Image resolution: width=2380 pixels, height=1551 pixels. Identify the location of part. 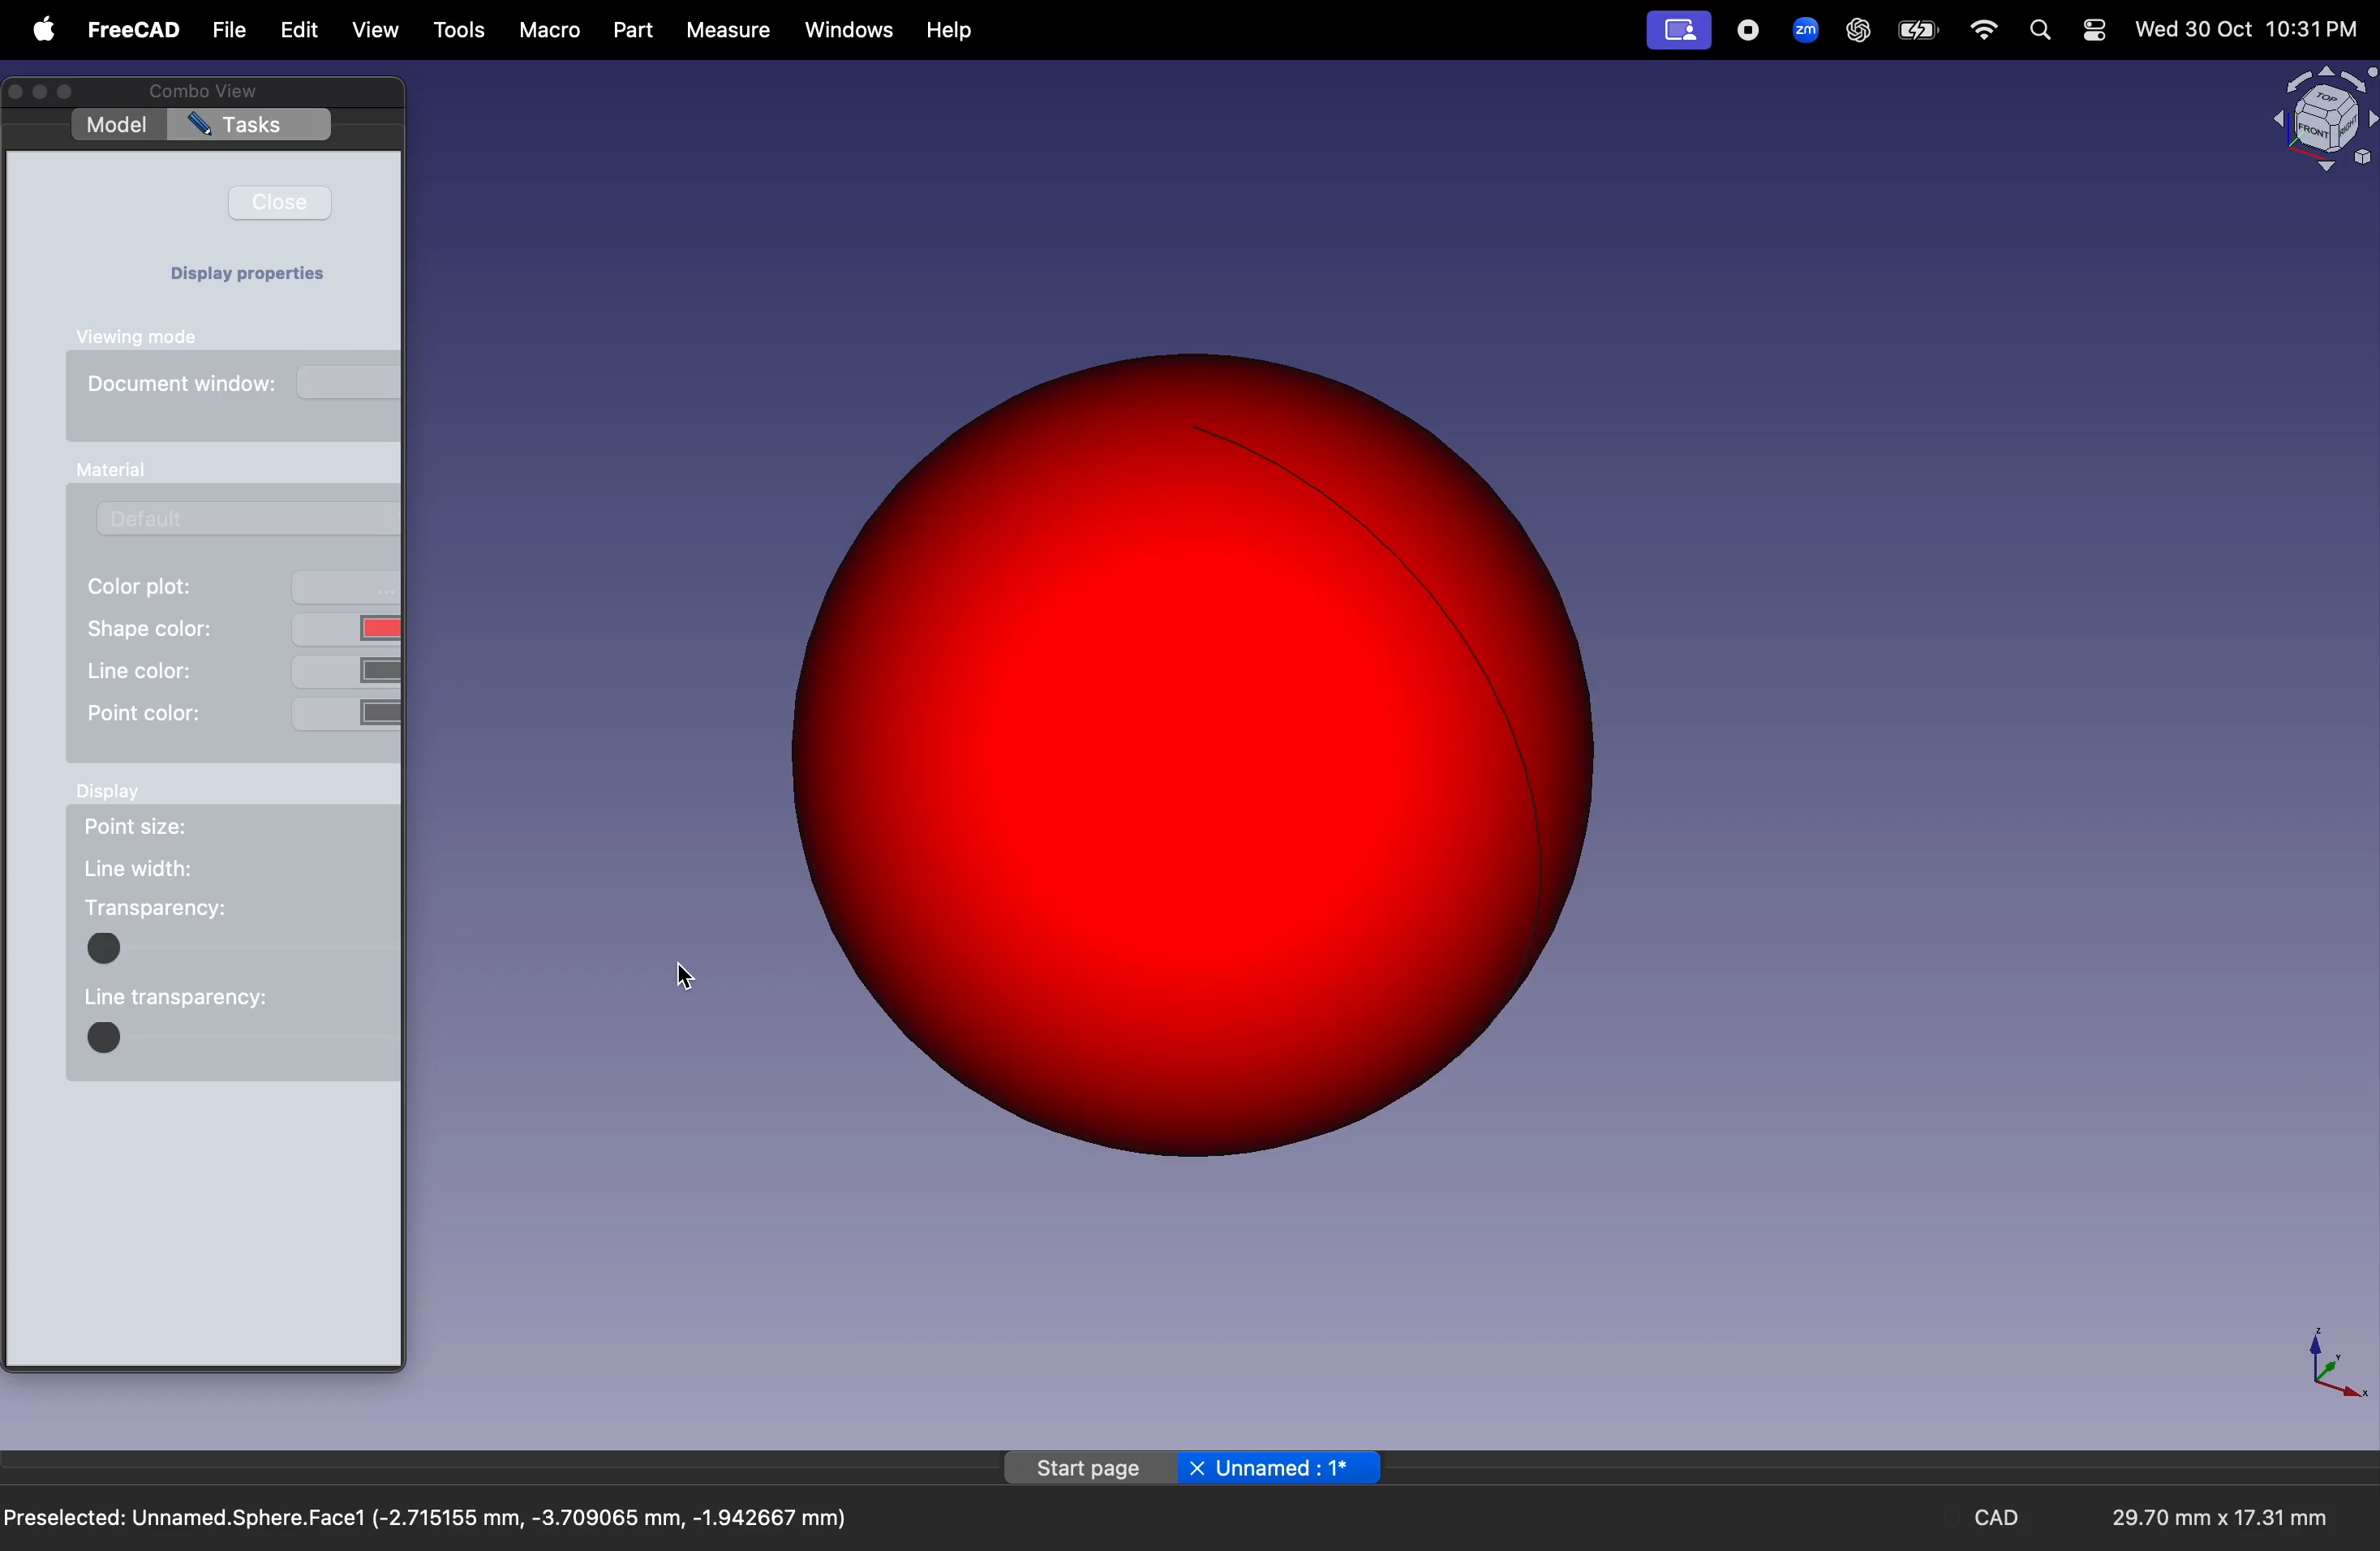
(631, 30).